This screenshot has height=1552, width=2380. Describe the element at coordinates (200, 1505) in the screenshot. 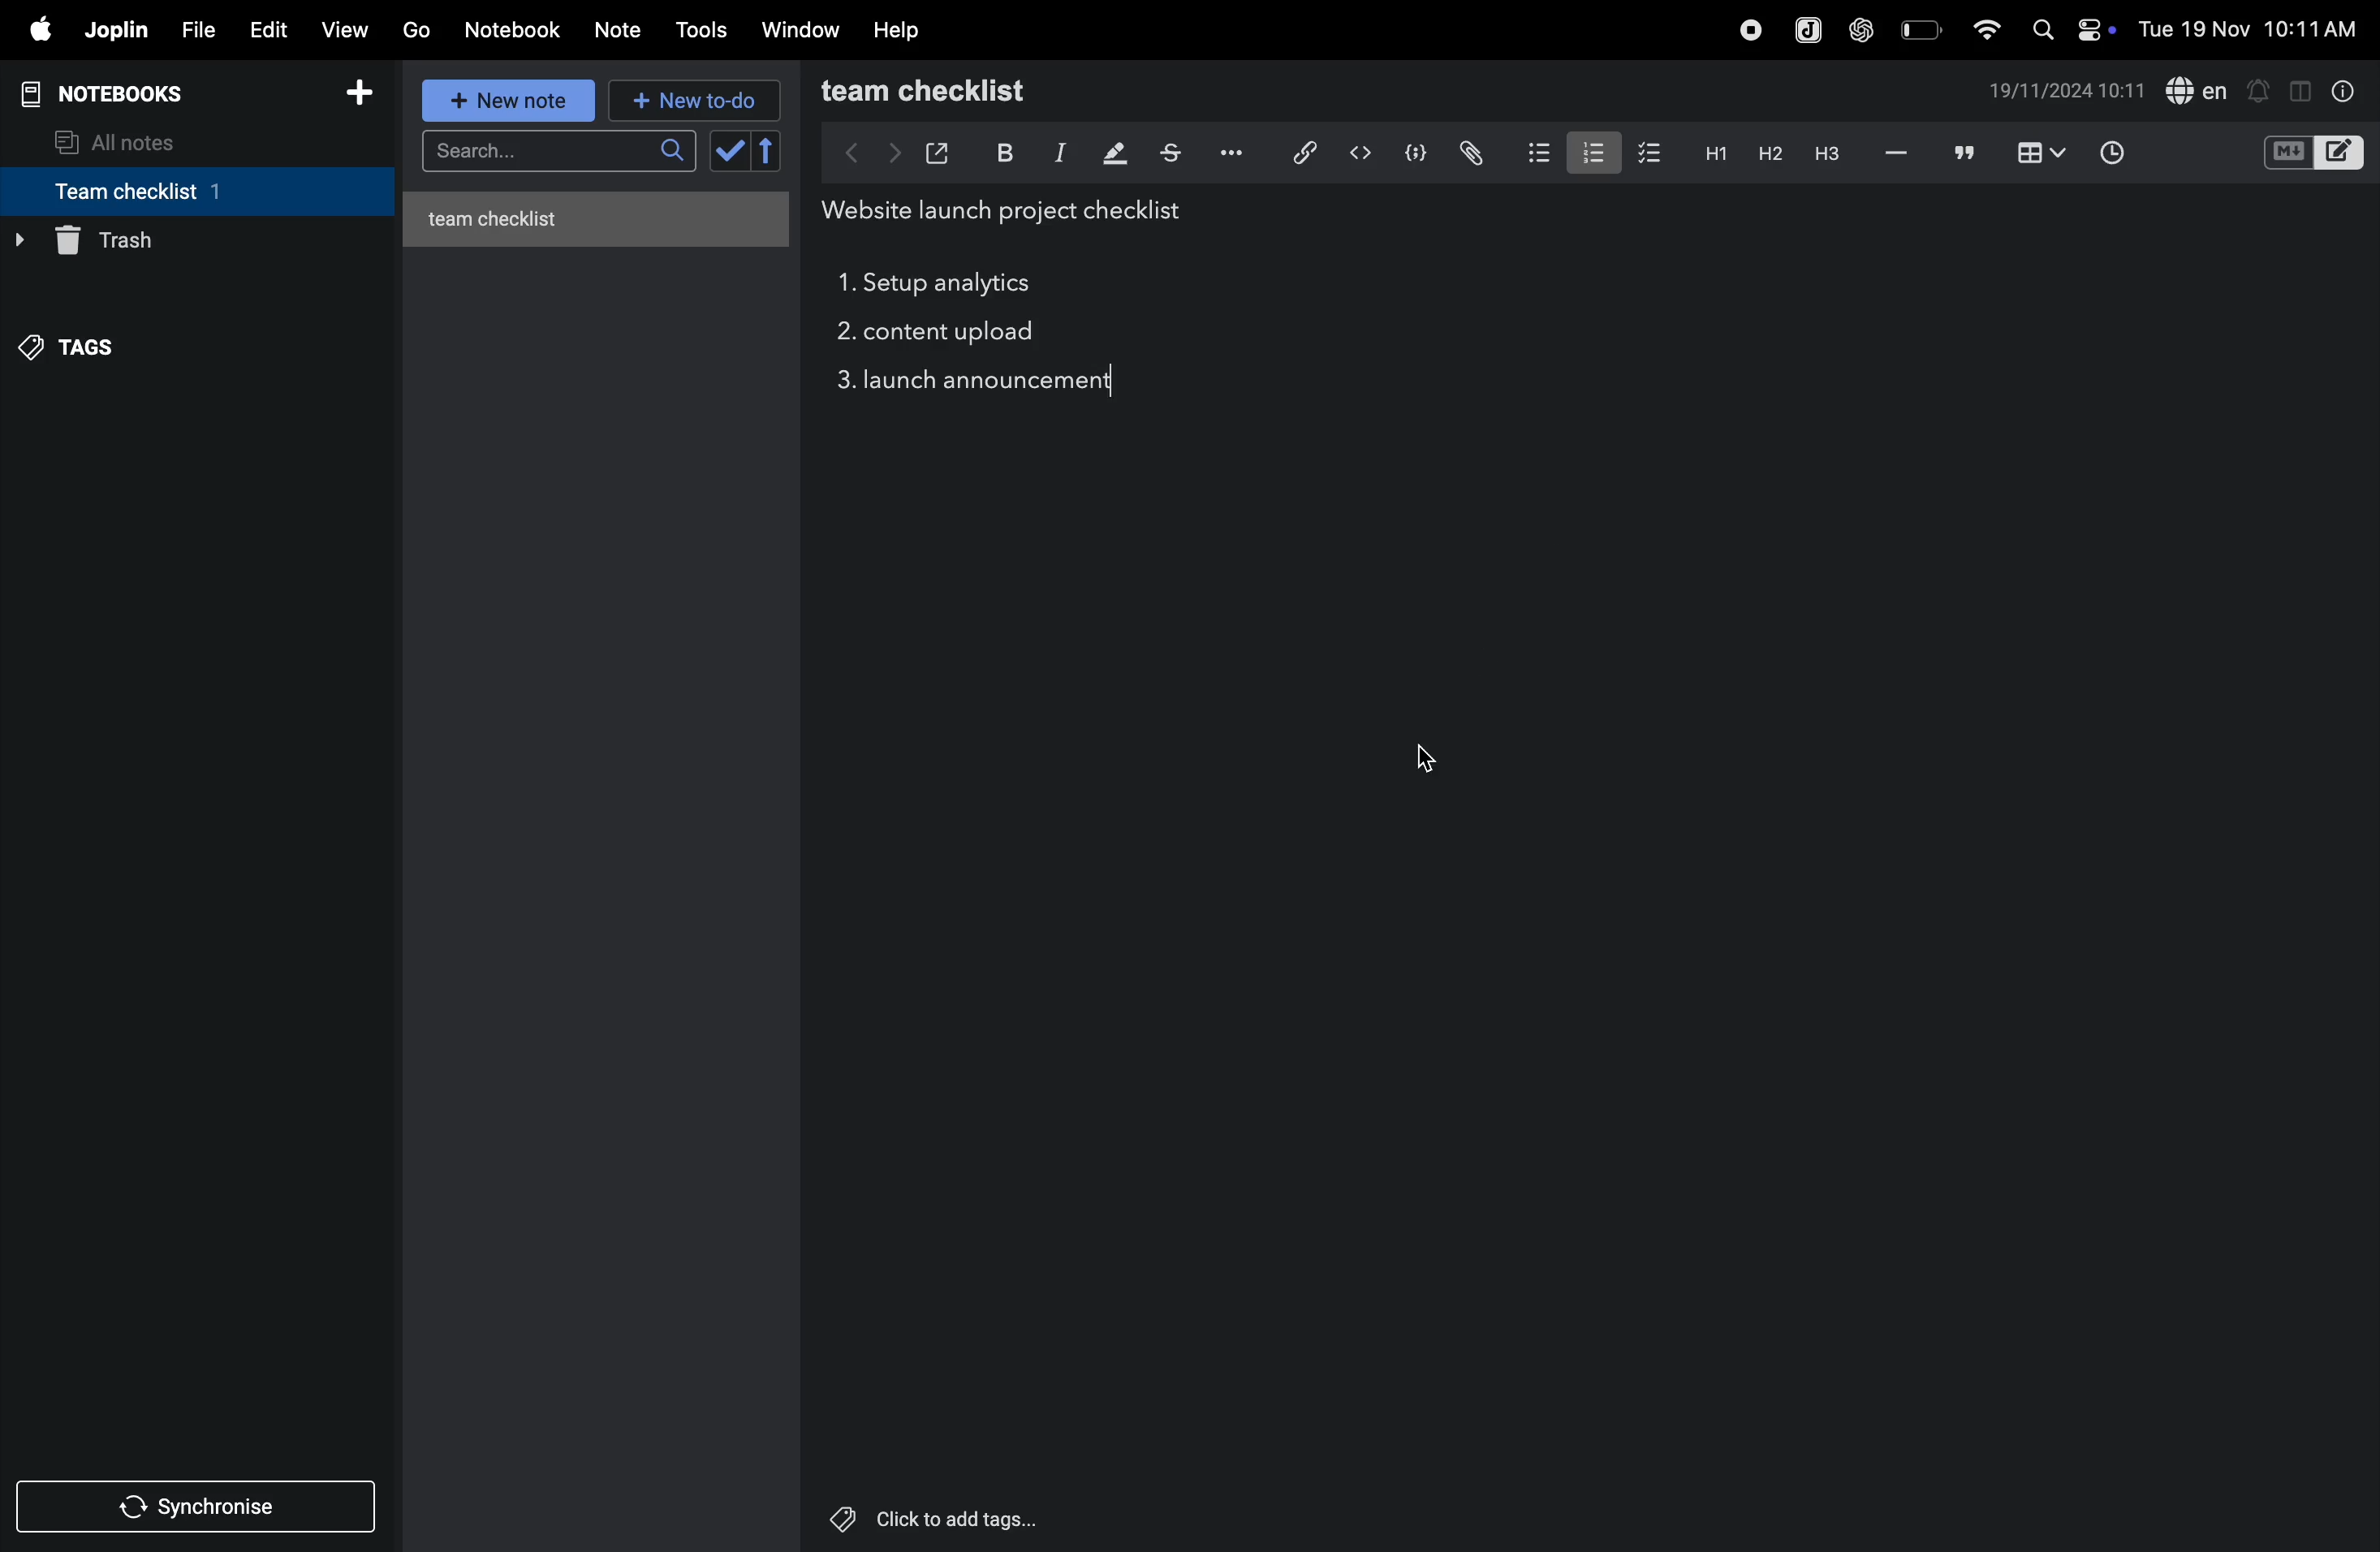

I see `synchronize` at that location.